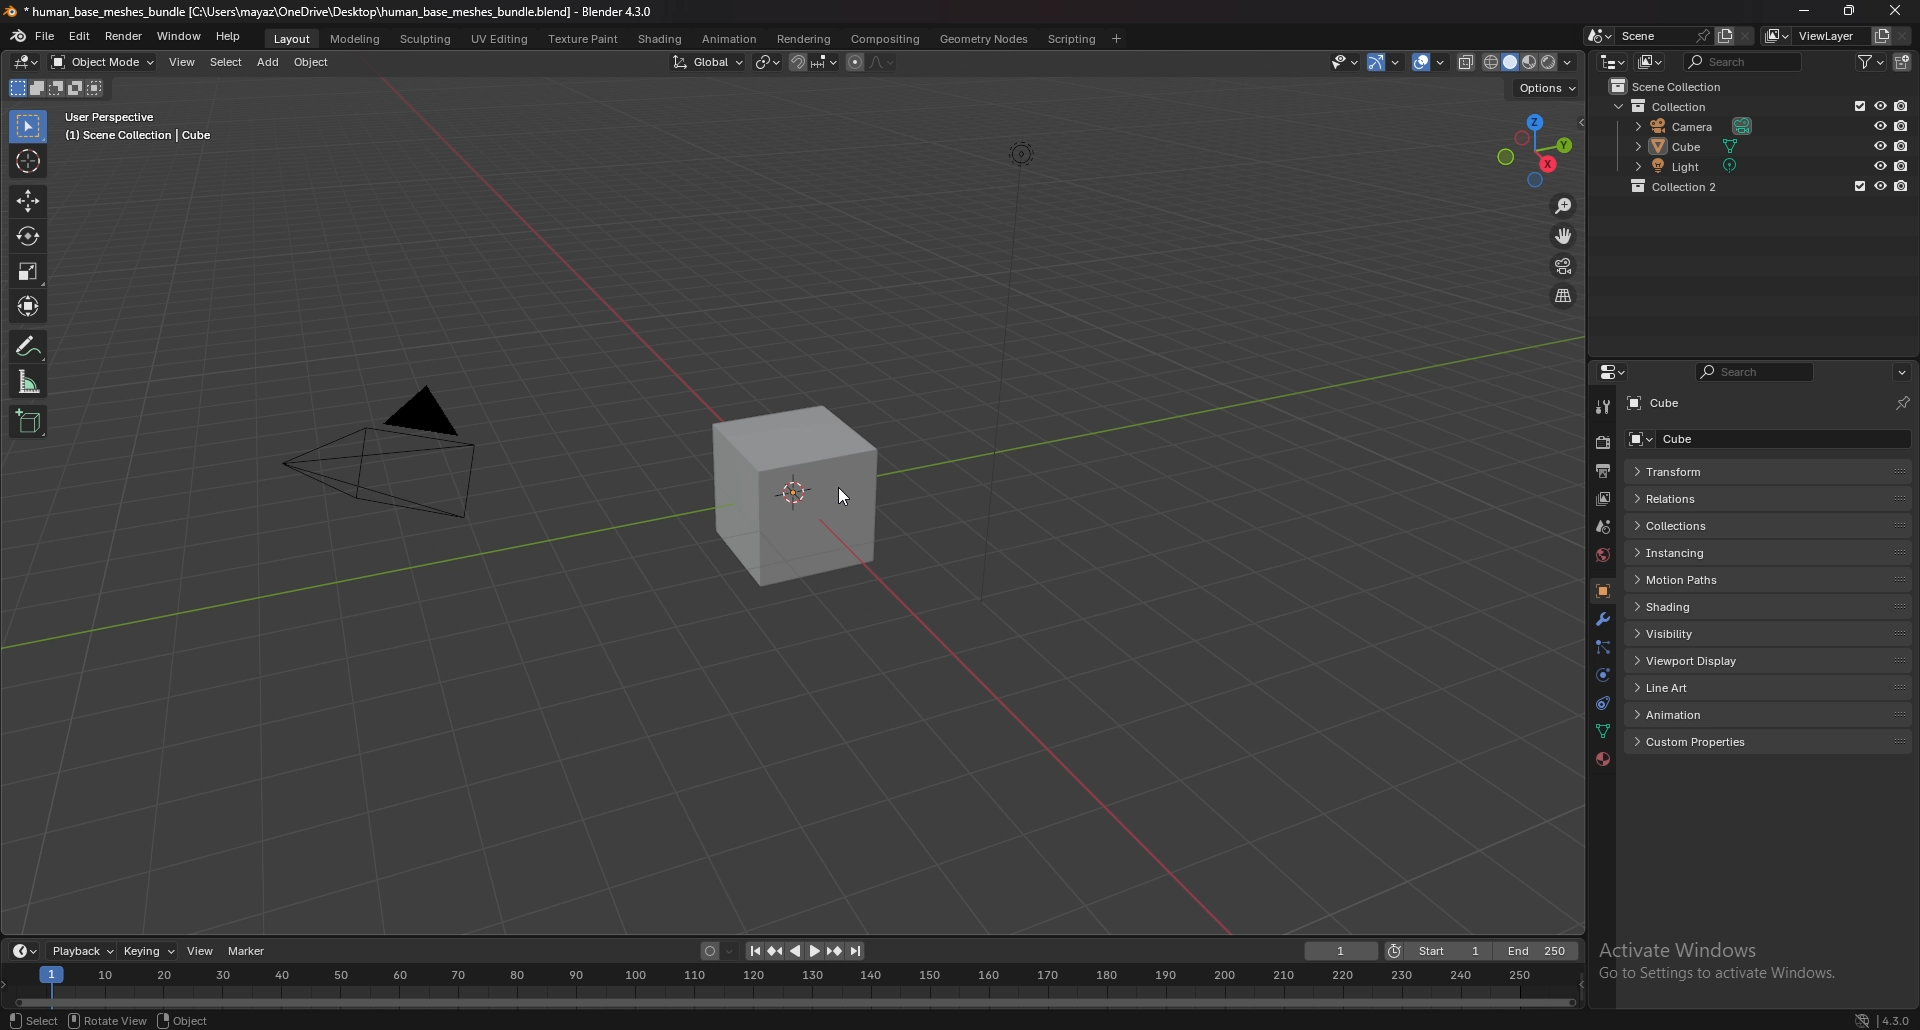 Image resolution: width=1920 pixels, height=1030 pixels. I want to click on tool, so click(1604, 407).